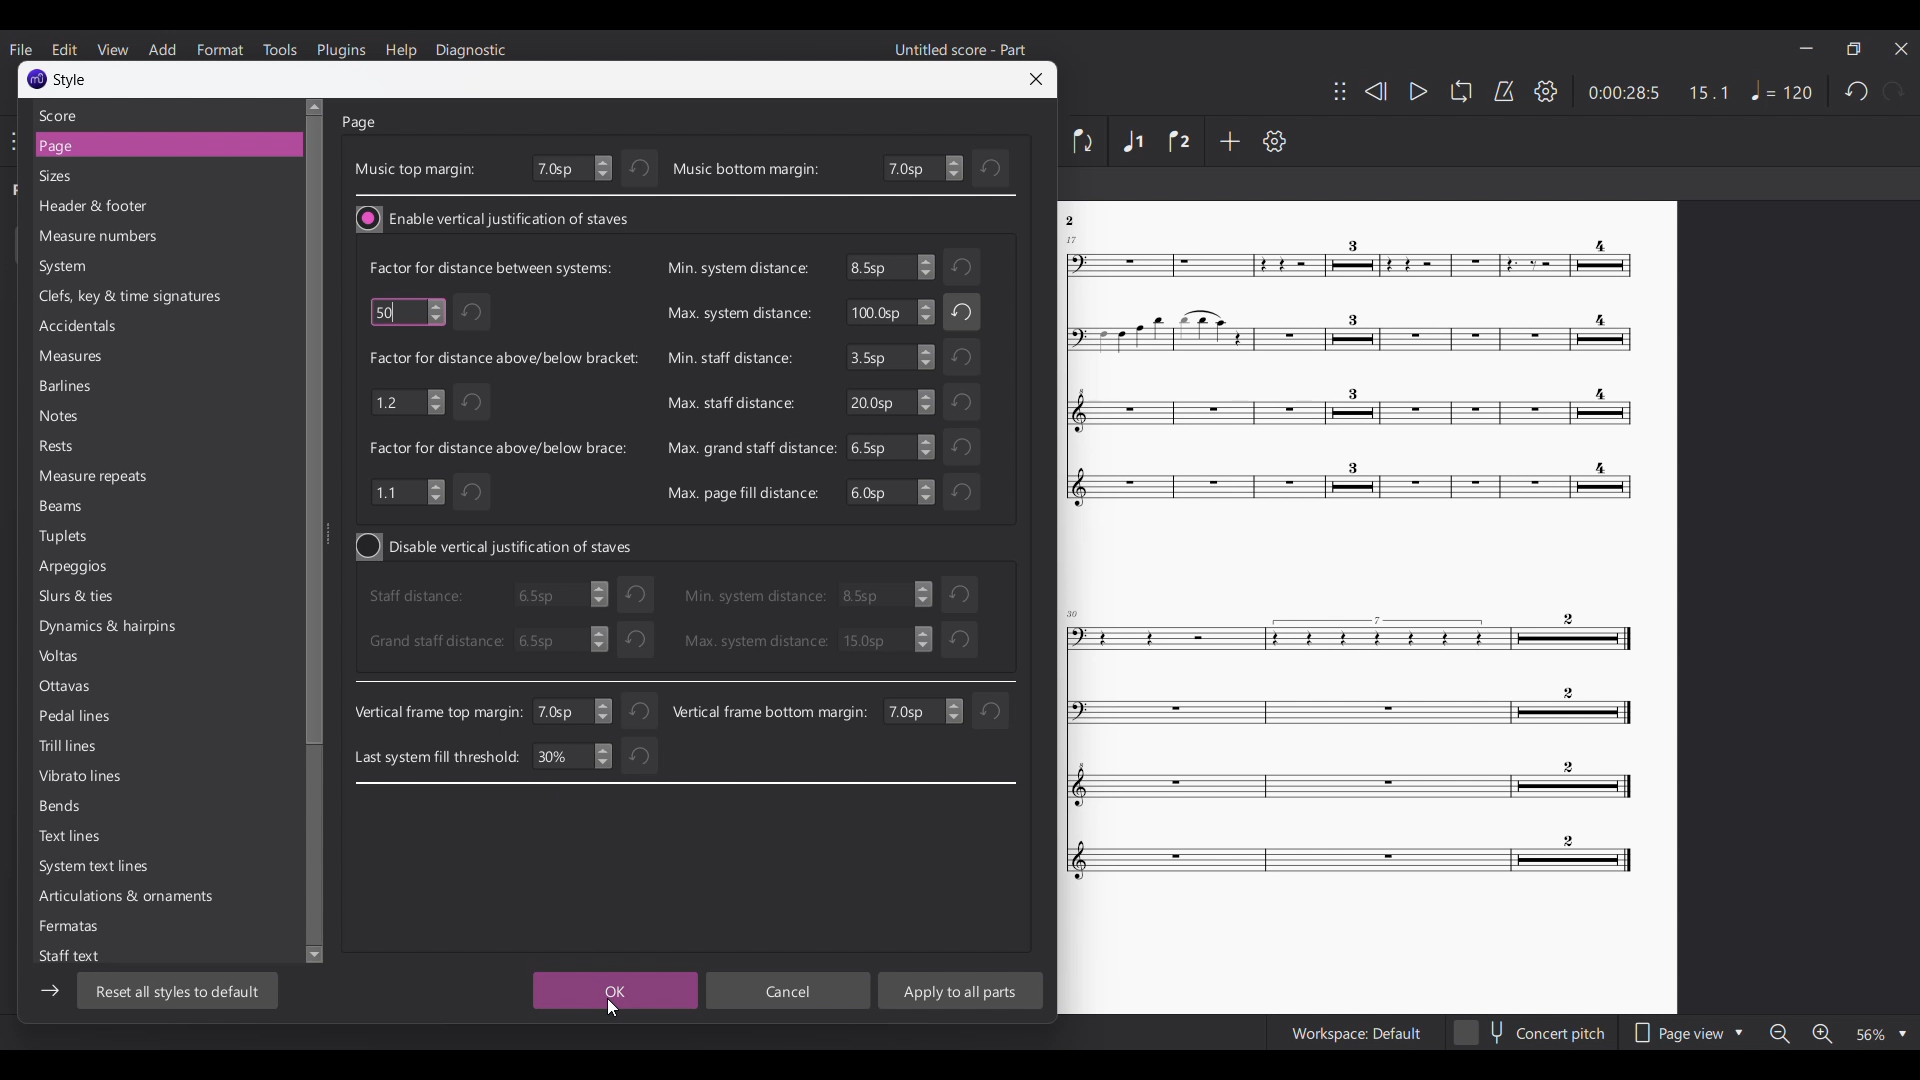 This screenshot has height=1080, width=1920. What do you see at coordinates (1874, 91) in the screenshot?
I see `Redo and undo` at bounding box center [1874, 91].